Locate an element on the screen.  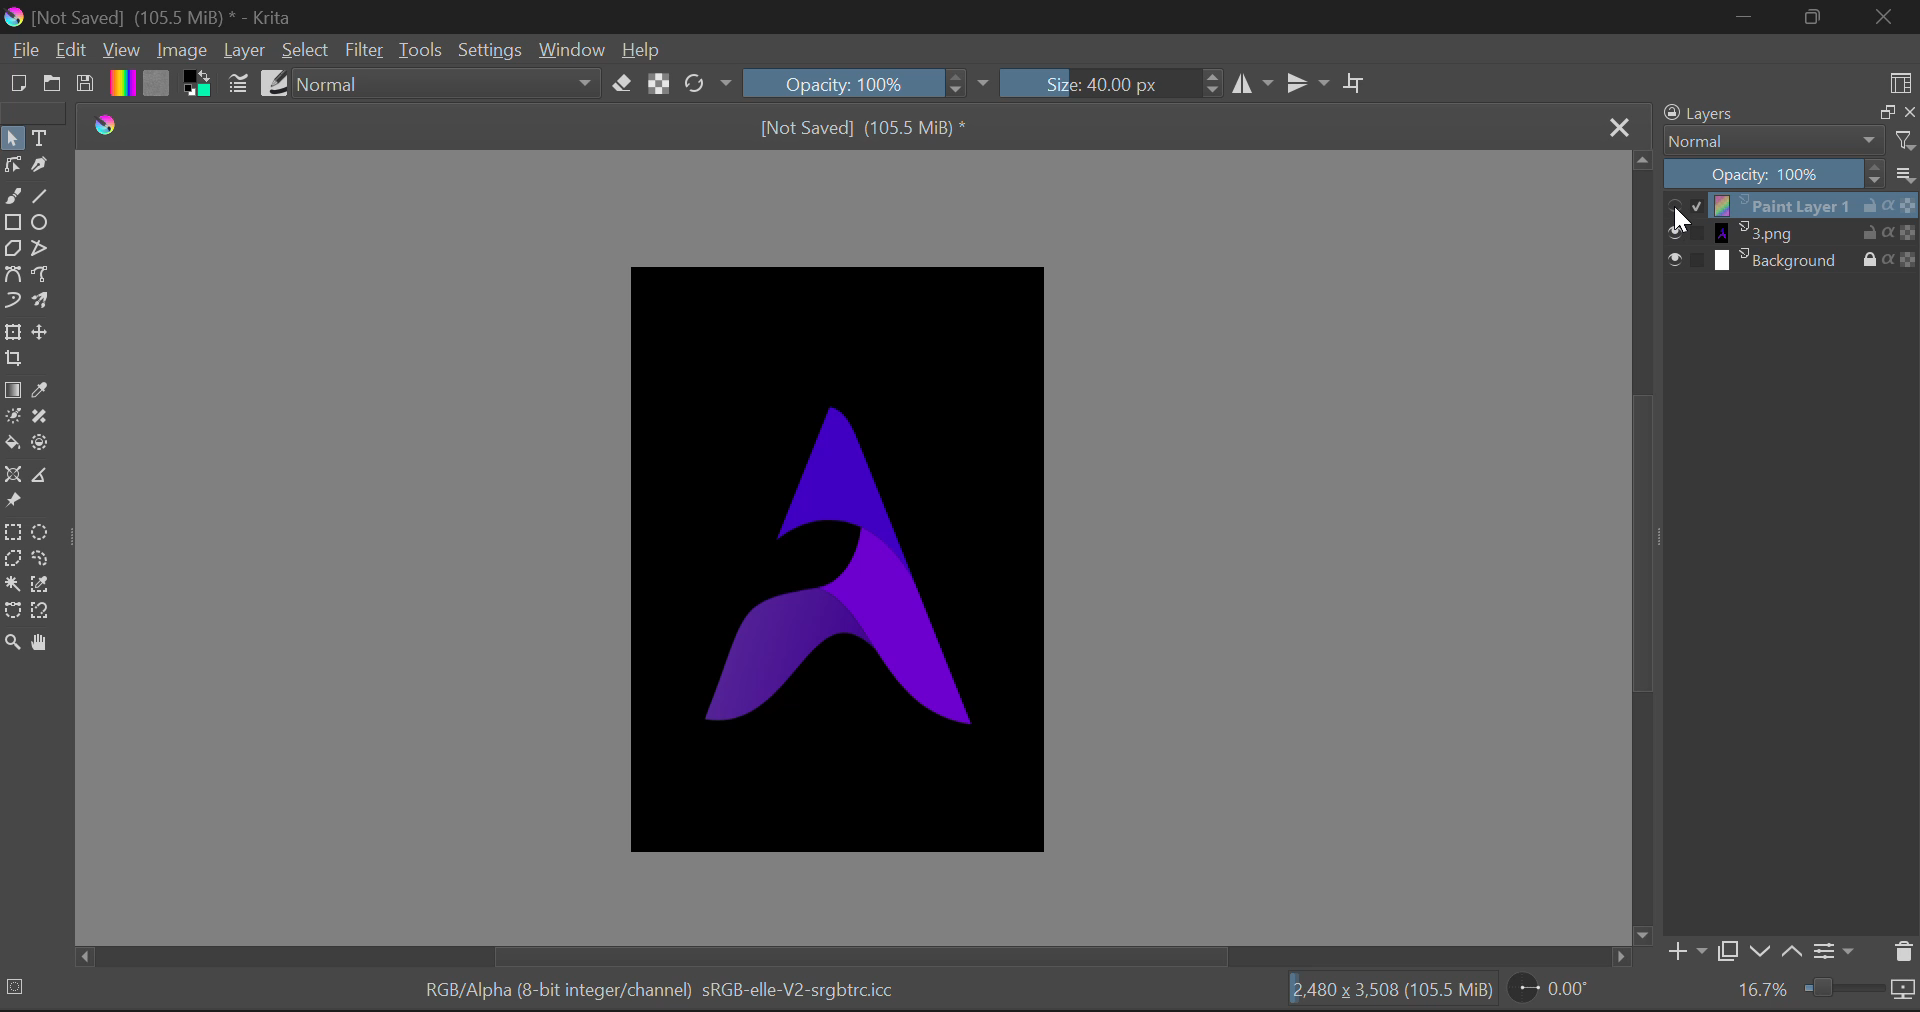
Freehand Selection is located at coordinates (41, 558).